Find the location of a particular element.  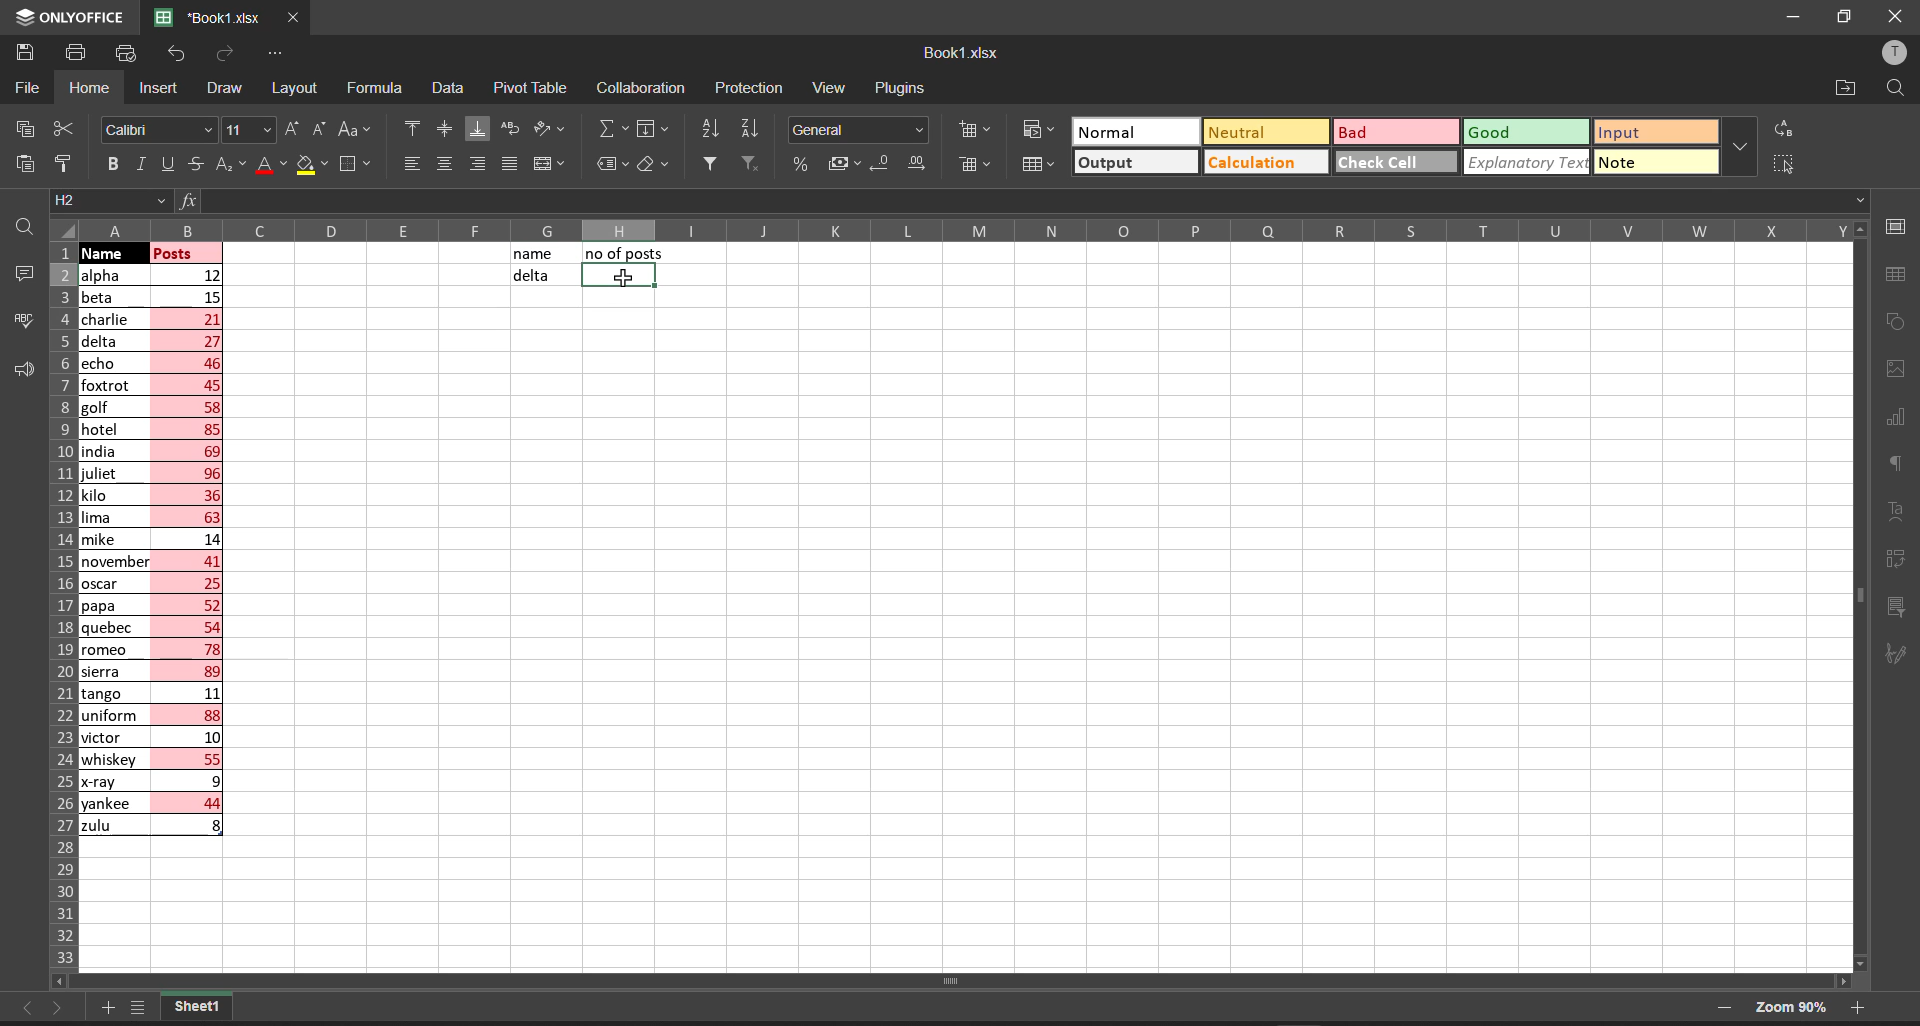

copy style is located at coordinates (70, 162).